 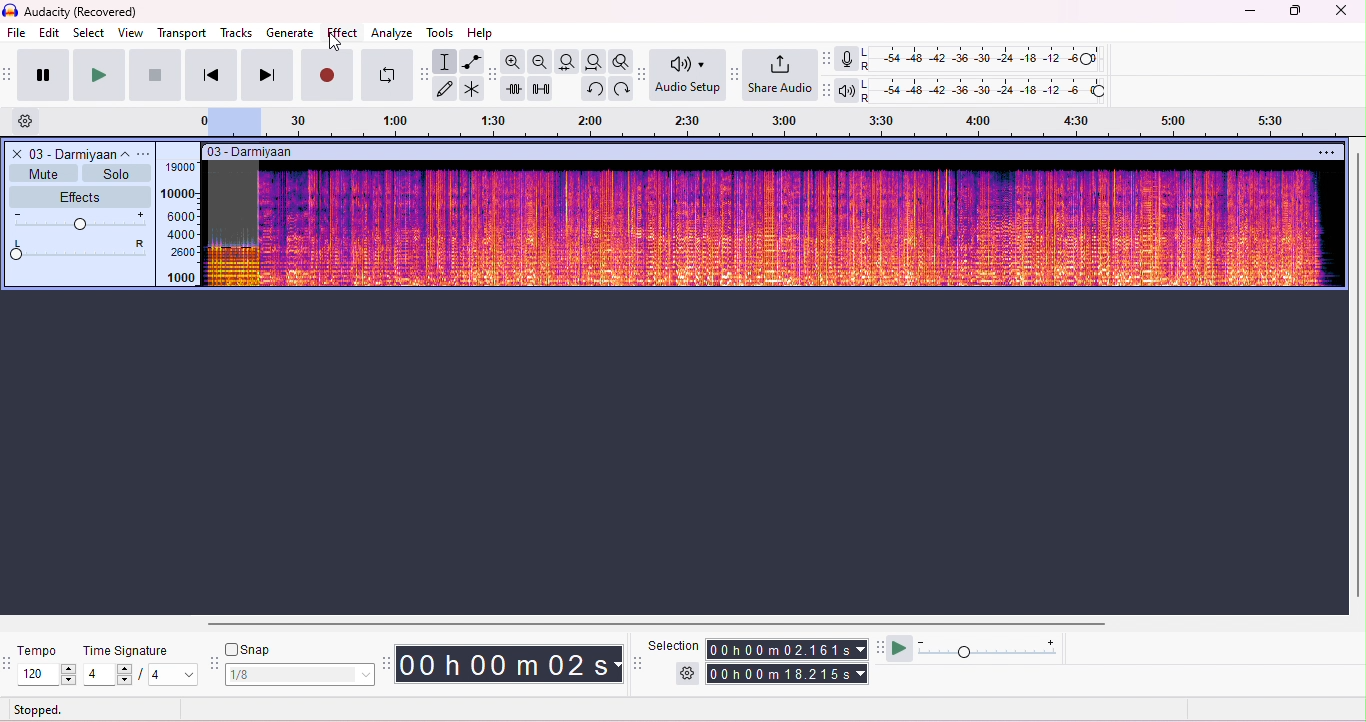 What do you see at coordinates (78, 153) in the screenshot?
I see `track` at bounding box center [78, 153].